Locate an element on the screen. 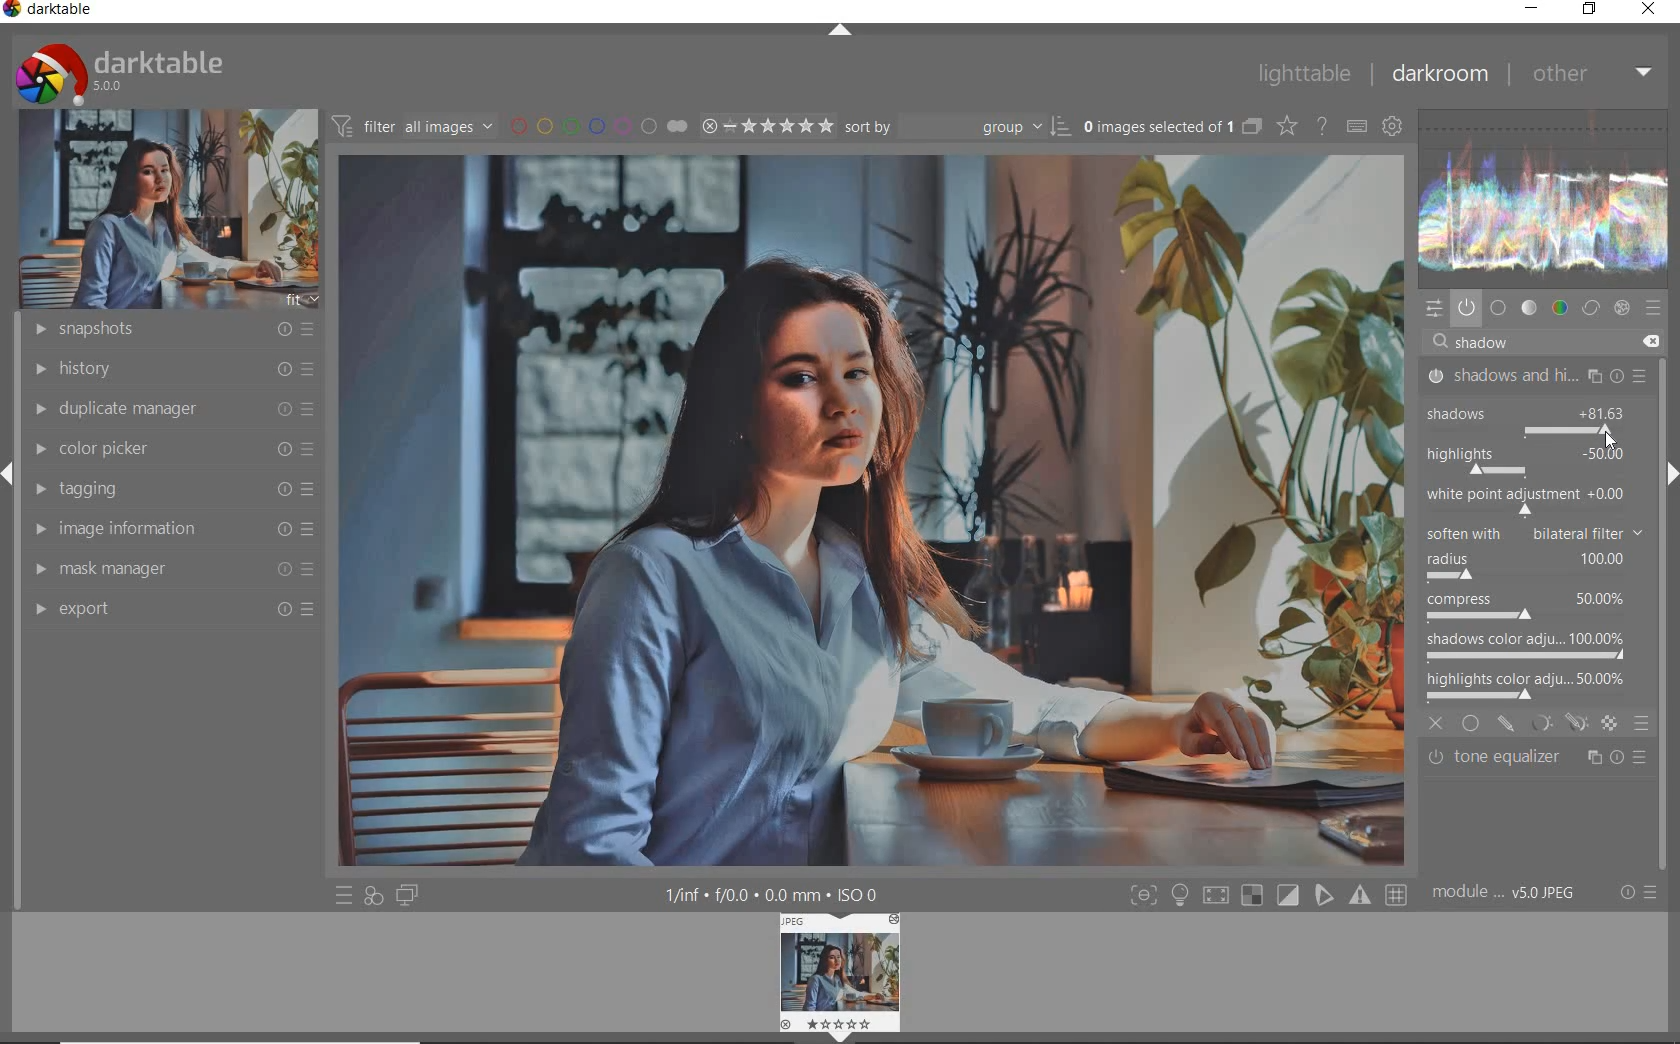 The height and width of the screenshot is (1044, 1680). snapshots is located at coordinates (167, 330).